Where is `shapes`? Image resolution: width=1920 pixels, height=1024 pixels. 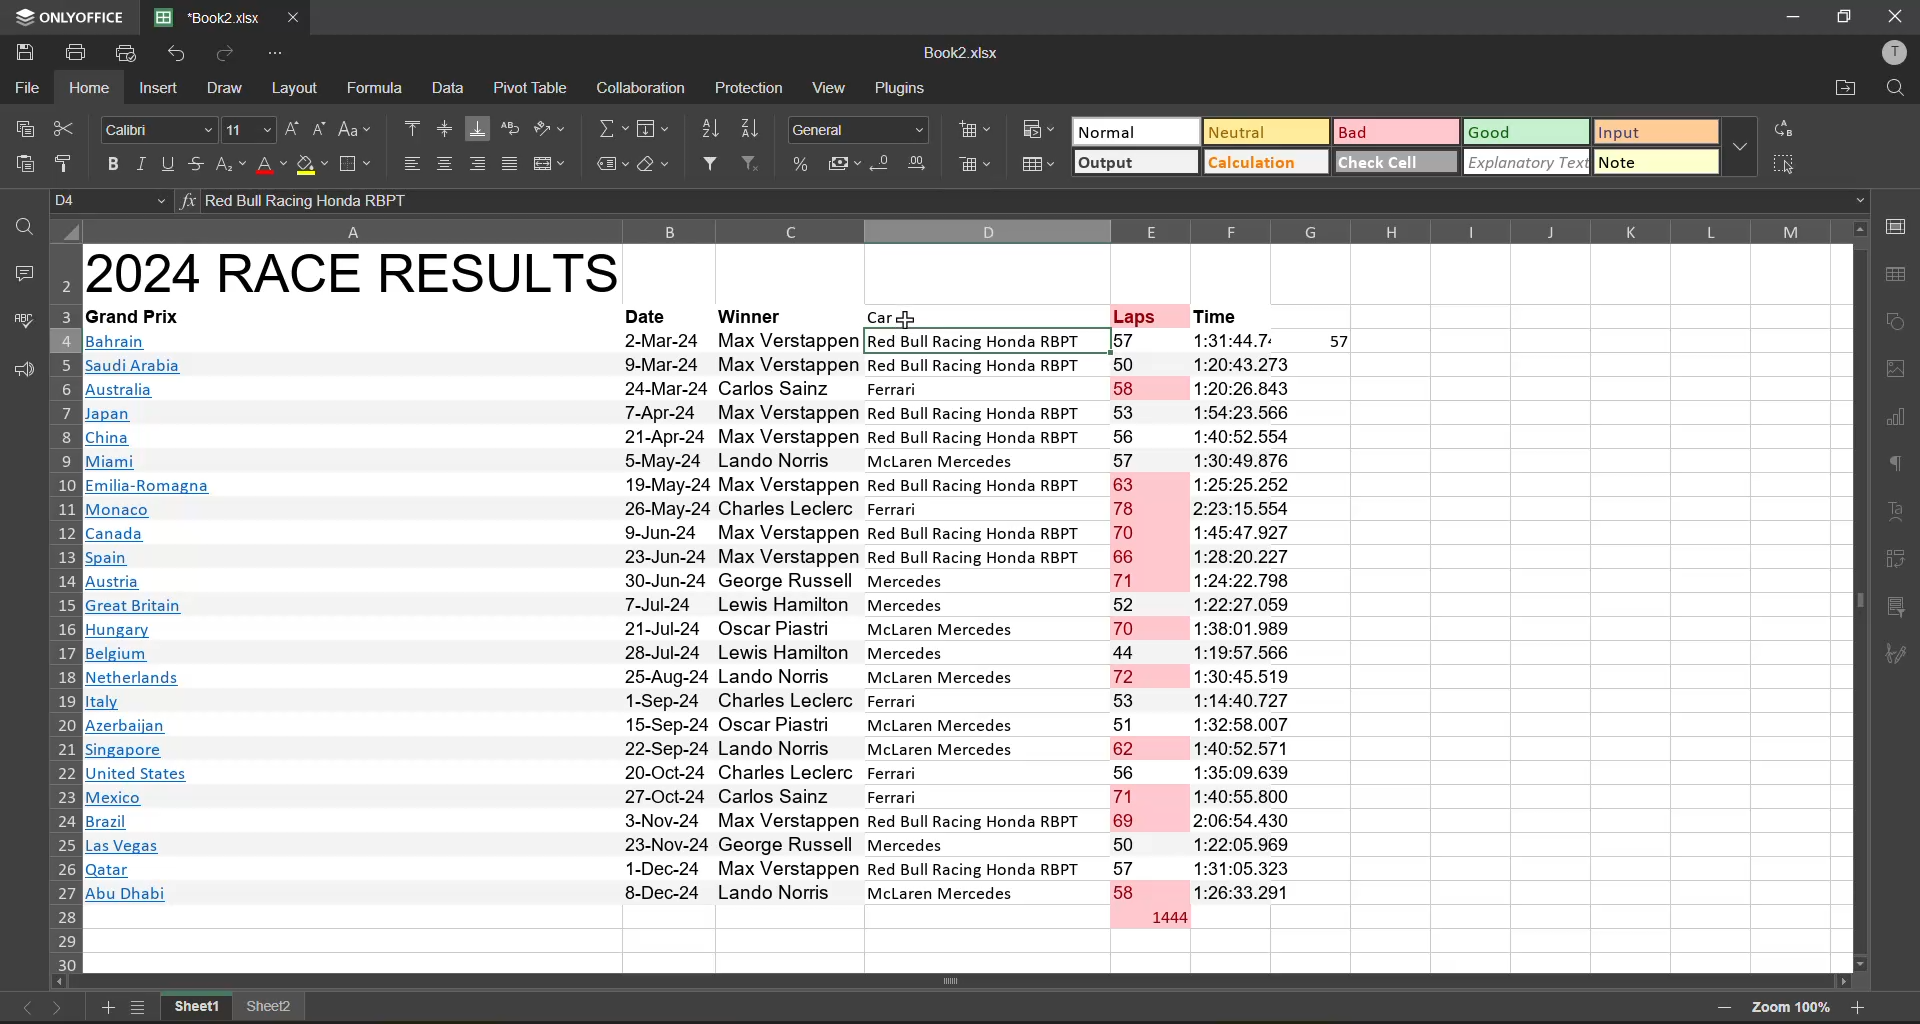
shapes is located at coordinates (1898, 318).